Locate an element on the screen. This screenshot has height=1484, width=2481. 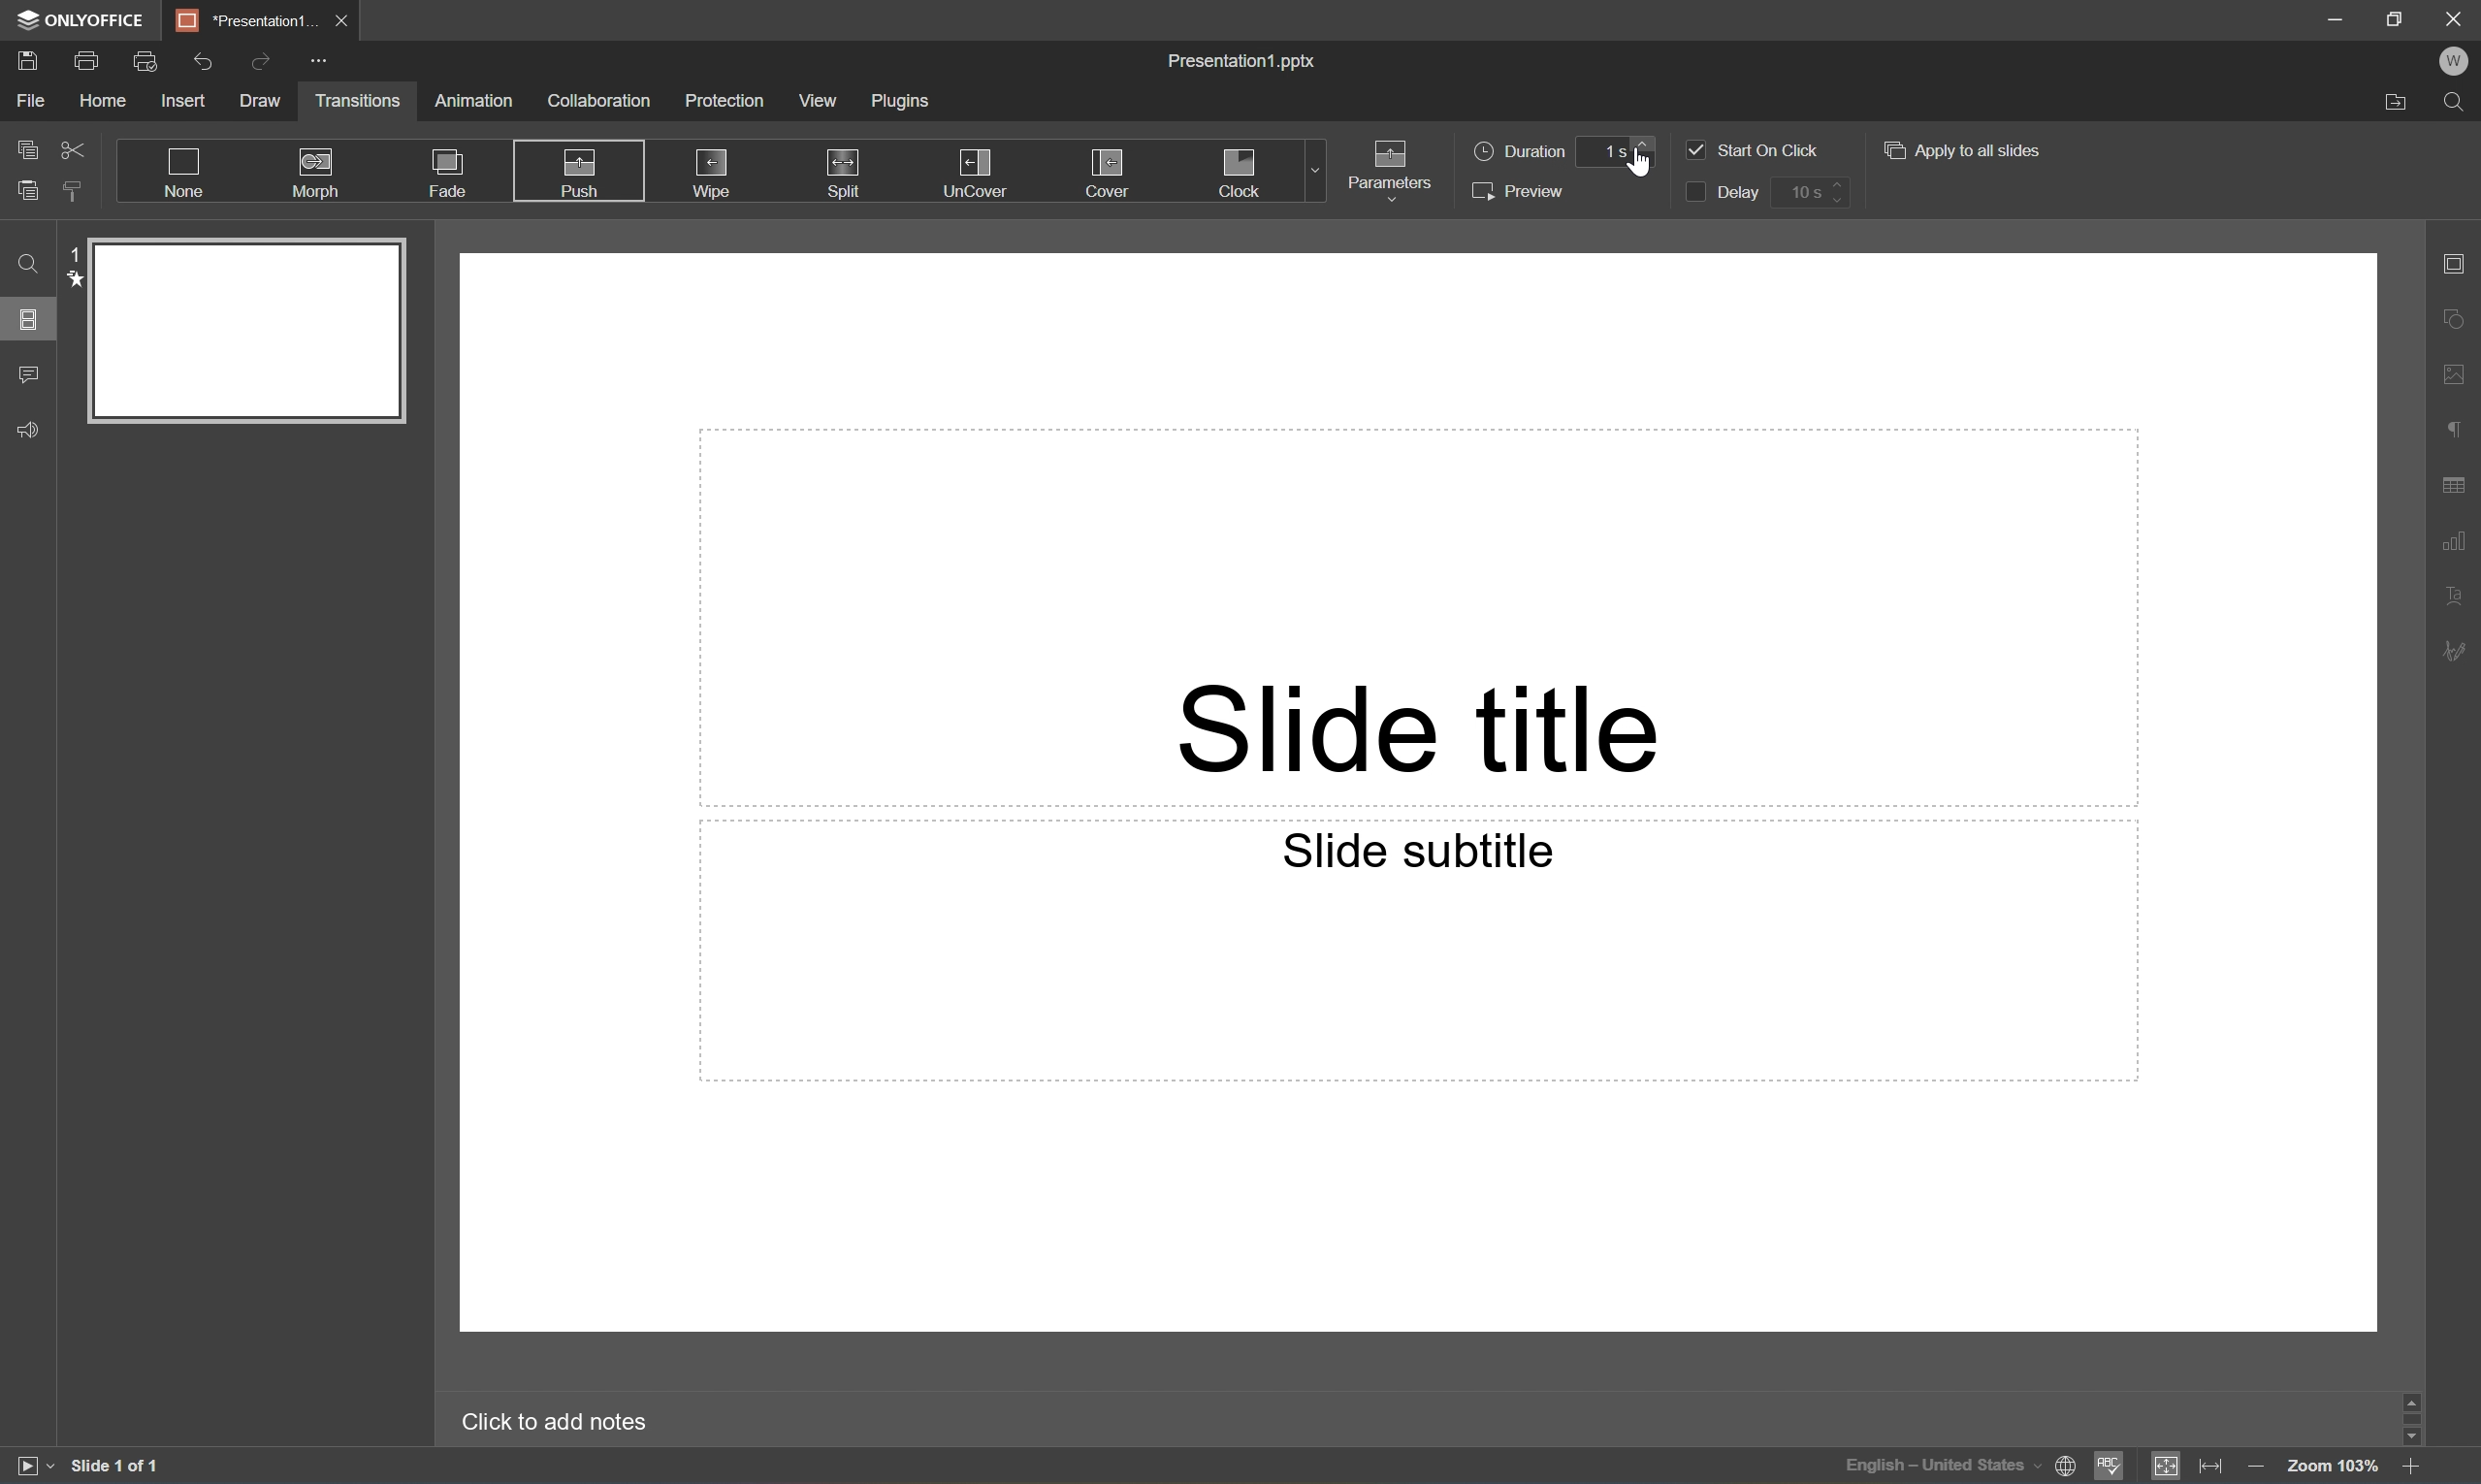
Start on click is located at coordinates (1754, 149).